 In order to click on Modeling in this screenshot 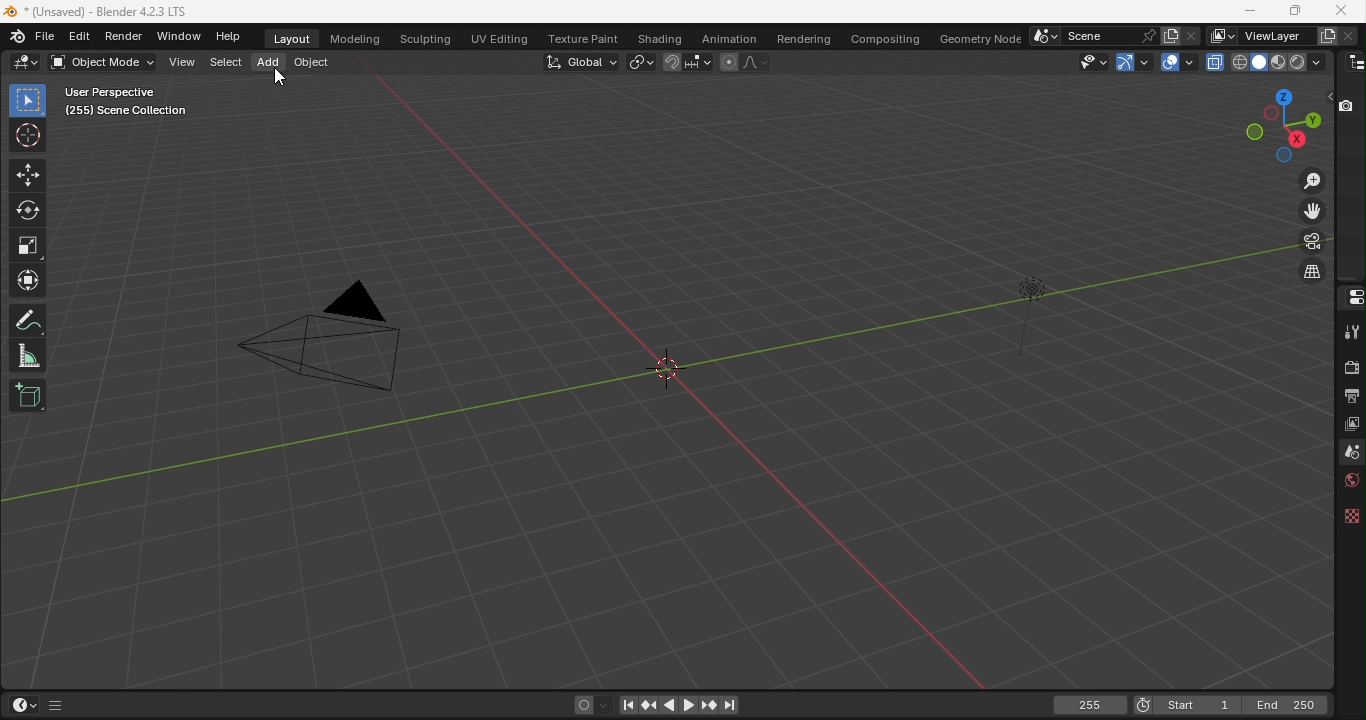, I will do `click(354, 37)`.